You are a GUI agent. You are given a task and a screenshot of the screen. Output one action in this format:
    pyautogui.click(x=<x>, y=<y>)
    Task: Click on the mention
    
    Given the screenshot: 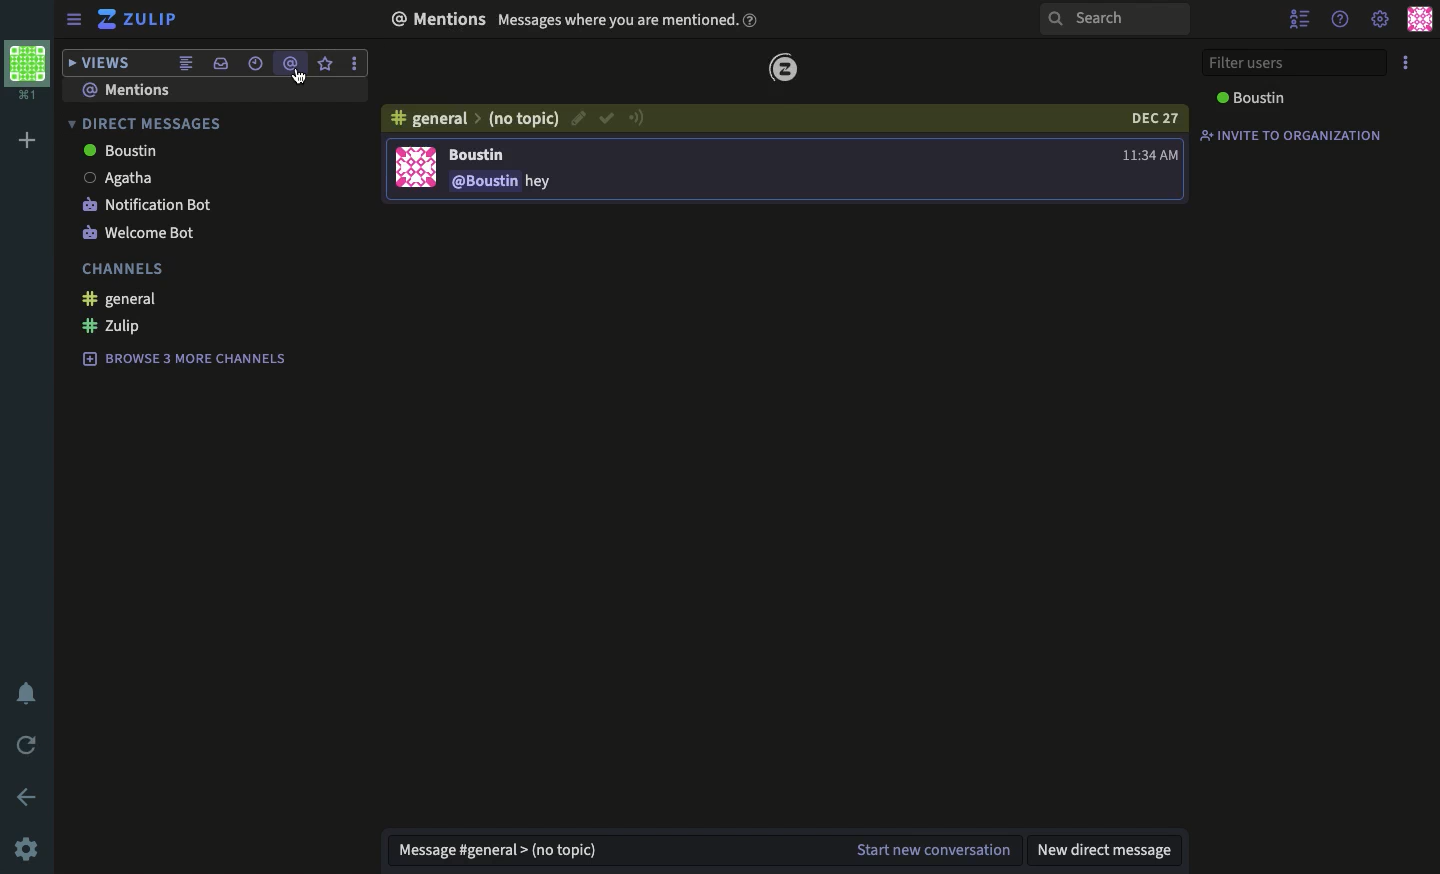 What is the action you would take?
    pyautogui.click(x=292, y=64)
    